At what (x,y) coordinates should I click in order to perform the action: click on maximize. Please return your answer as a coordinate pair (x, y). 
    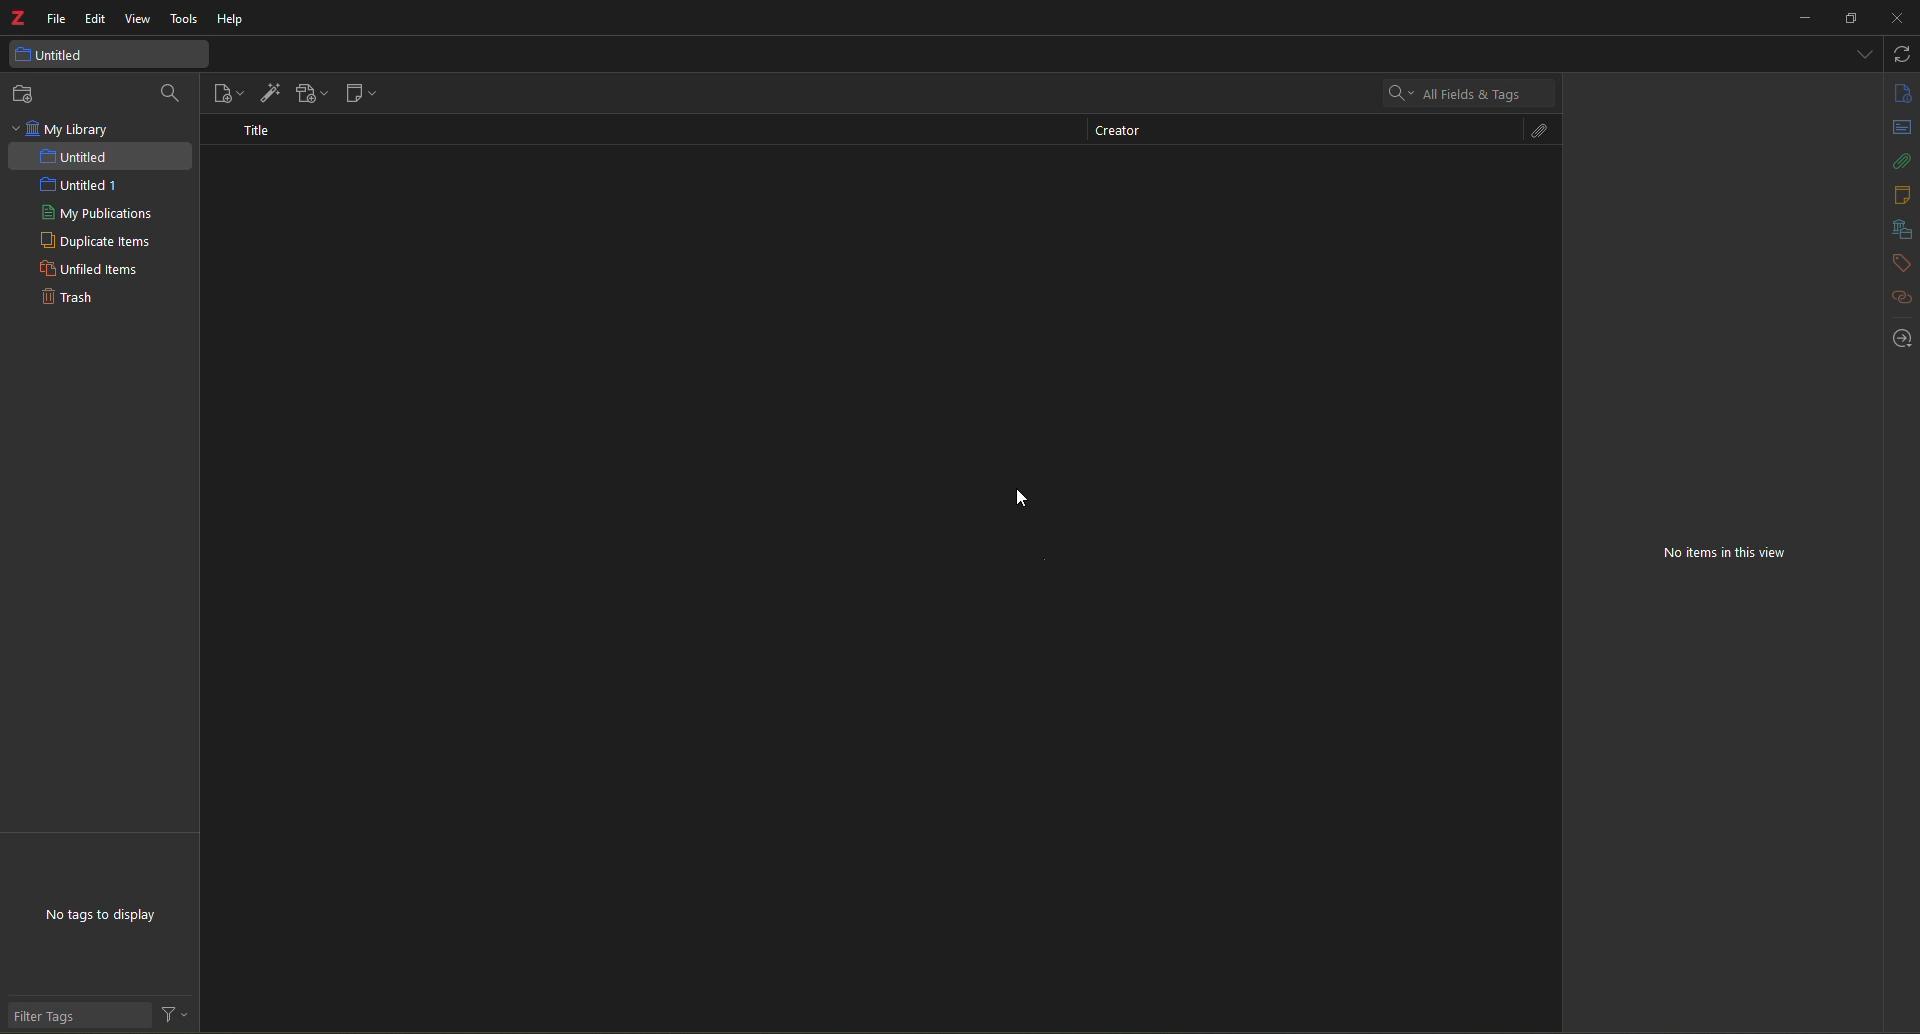
    Looking at the image, I should click on (1848, 19).